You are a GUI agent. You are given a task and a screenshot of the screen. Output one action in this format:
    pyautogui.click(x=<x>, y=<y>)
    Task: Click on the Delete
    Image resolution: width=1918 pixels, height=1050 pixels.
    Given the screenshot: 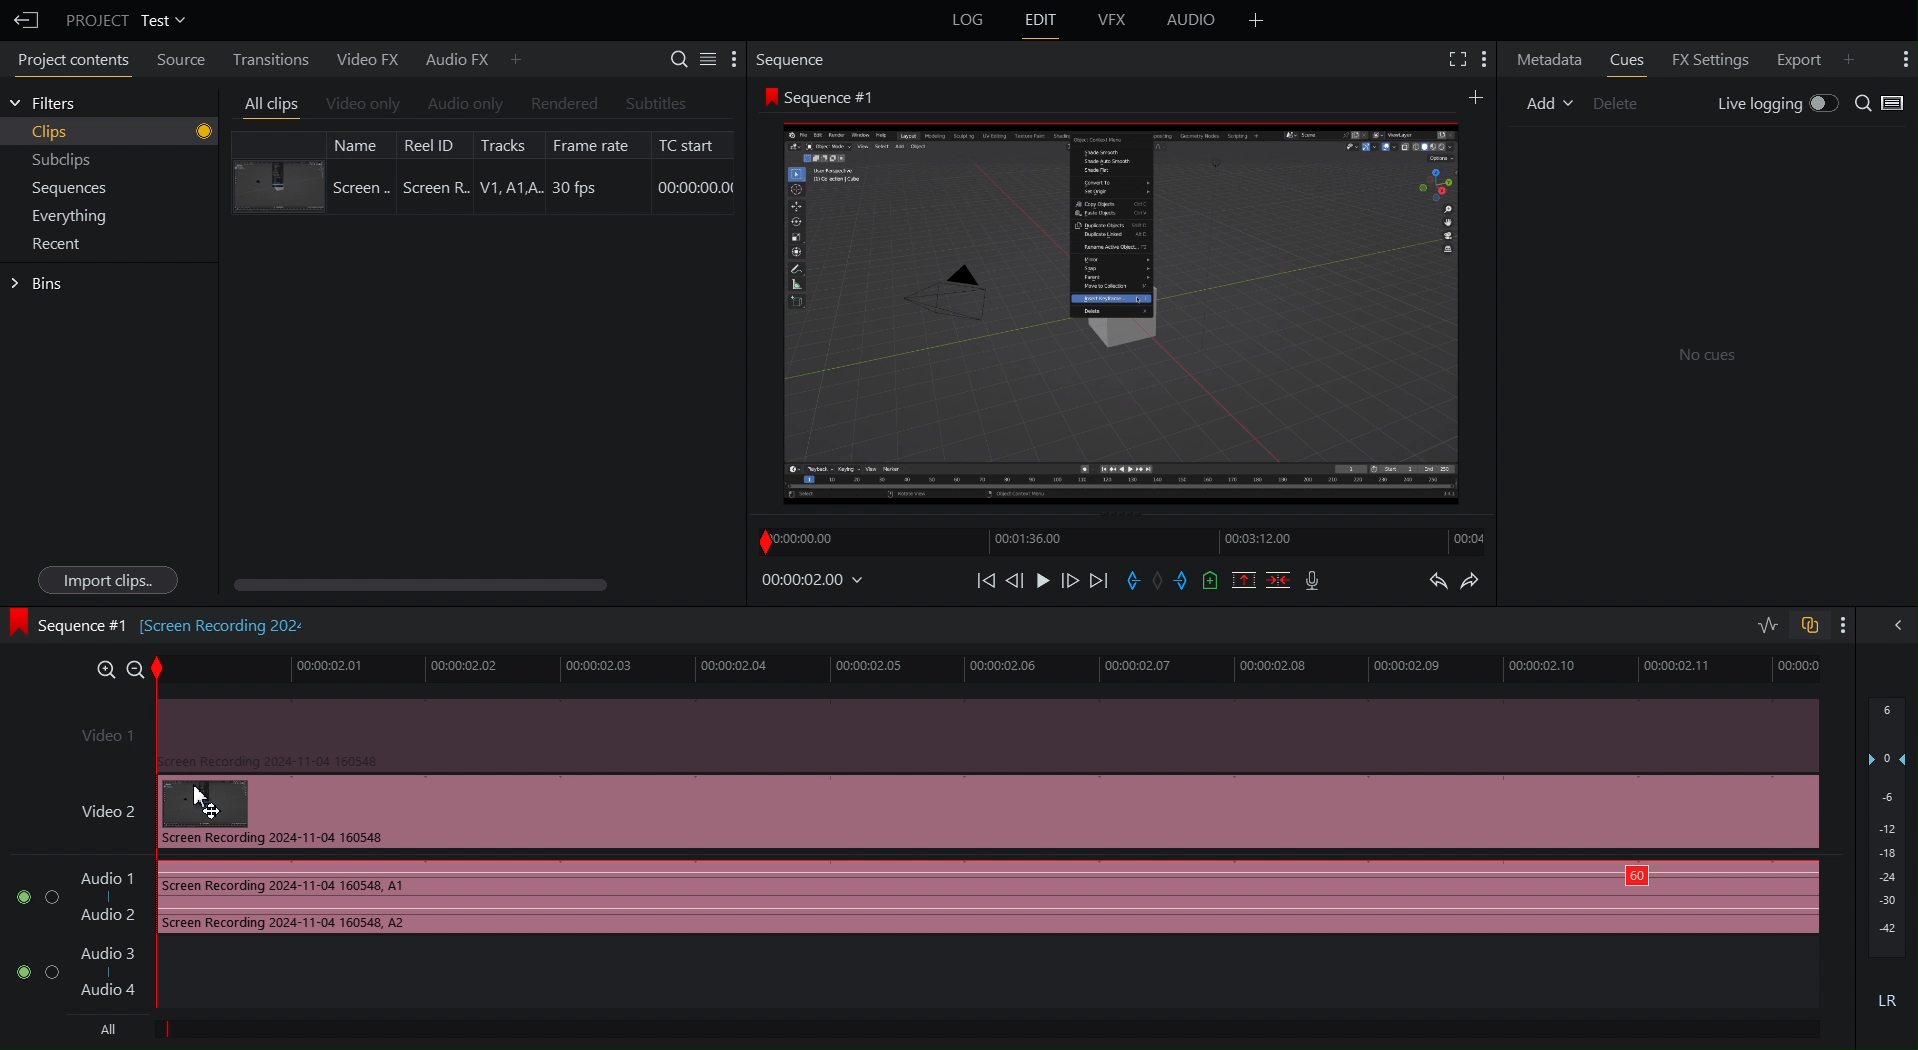 What is the action you would take?
    pyautogui.click(x=1614, y=101)
    